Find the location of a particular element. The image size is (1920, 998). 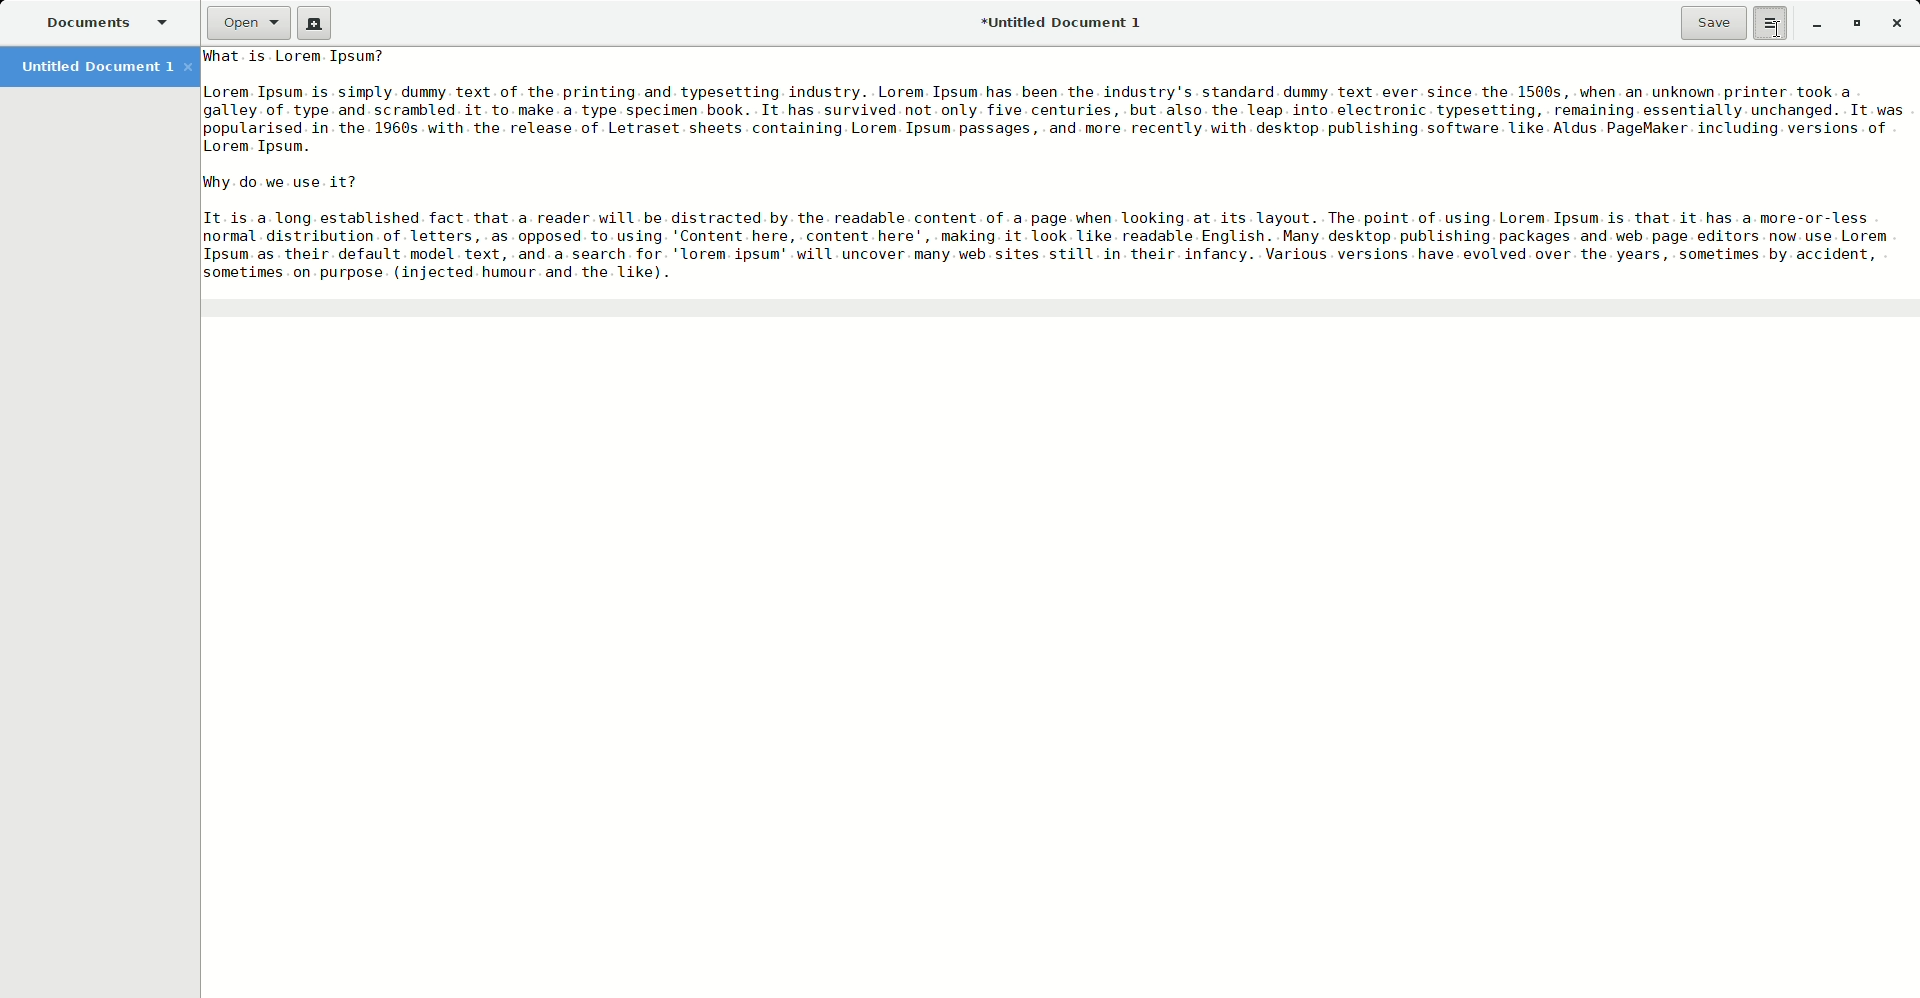

Paragraphs is located at coordinates (1054, 165).